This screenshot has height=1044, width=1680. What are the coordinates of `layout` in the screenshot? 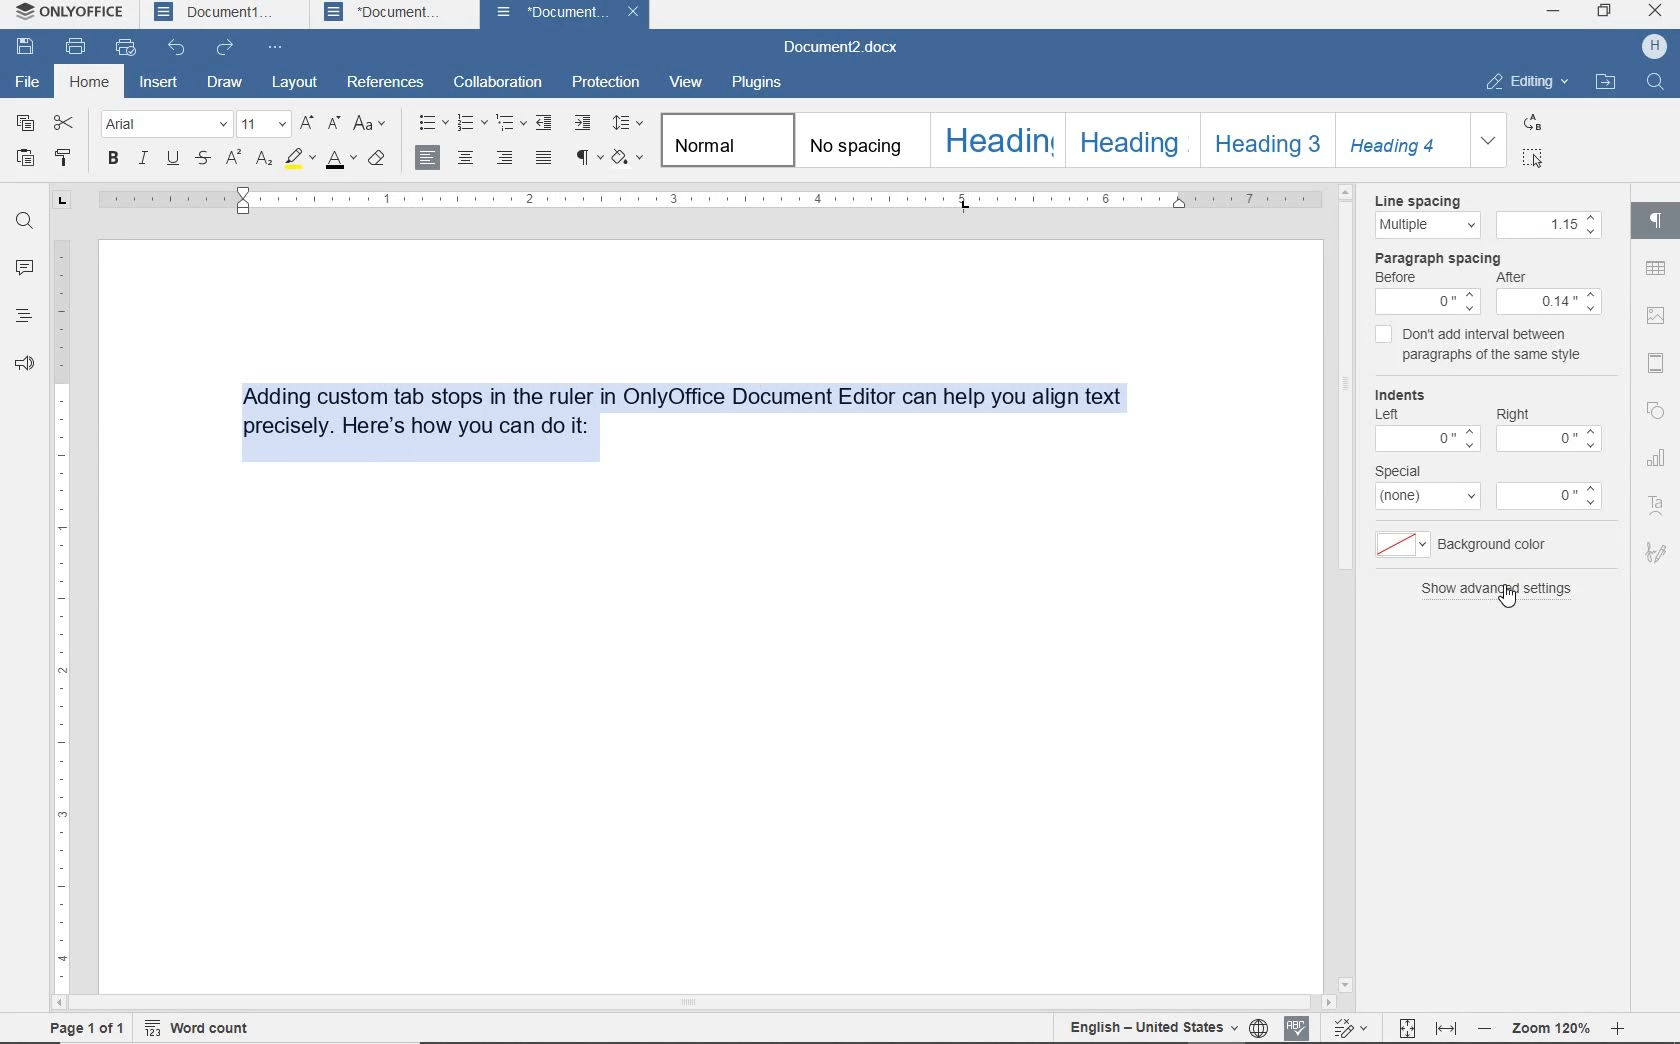 It's located at (298, 82).